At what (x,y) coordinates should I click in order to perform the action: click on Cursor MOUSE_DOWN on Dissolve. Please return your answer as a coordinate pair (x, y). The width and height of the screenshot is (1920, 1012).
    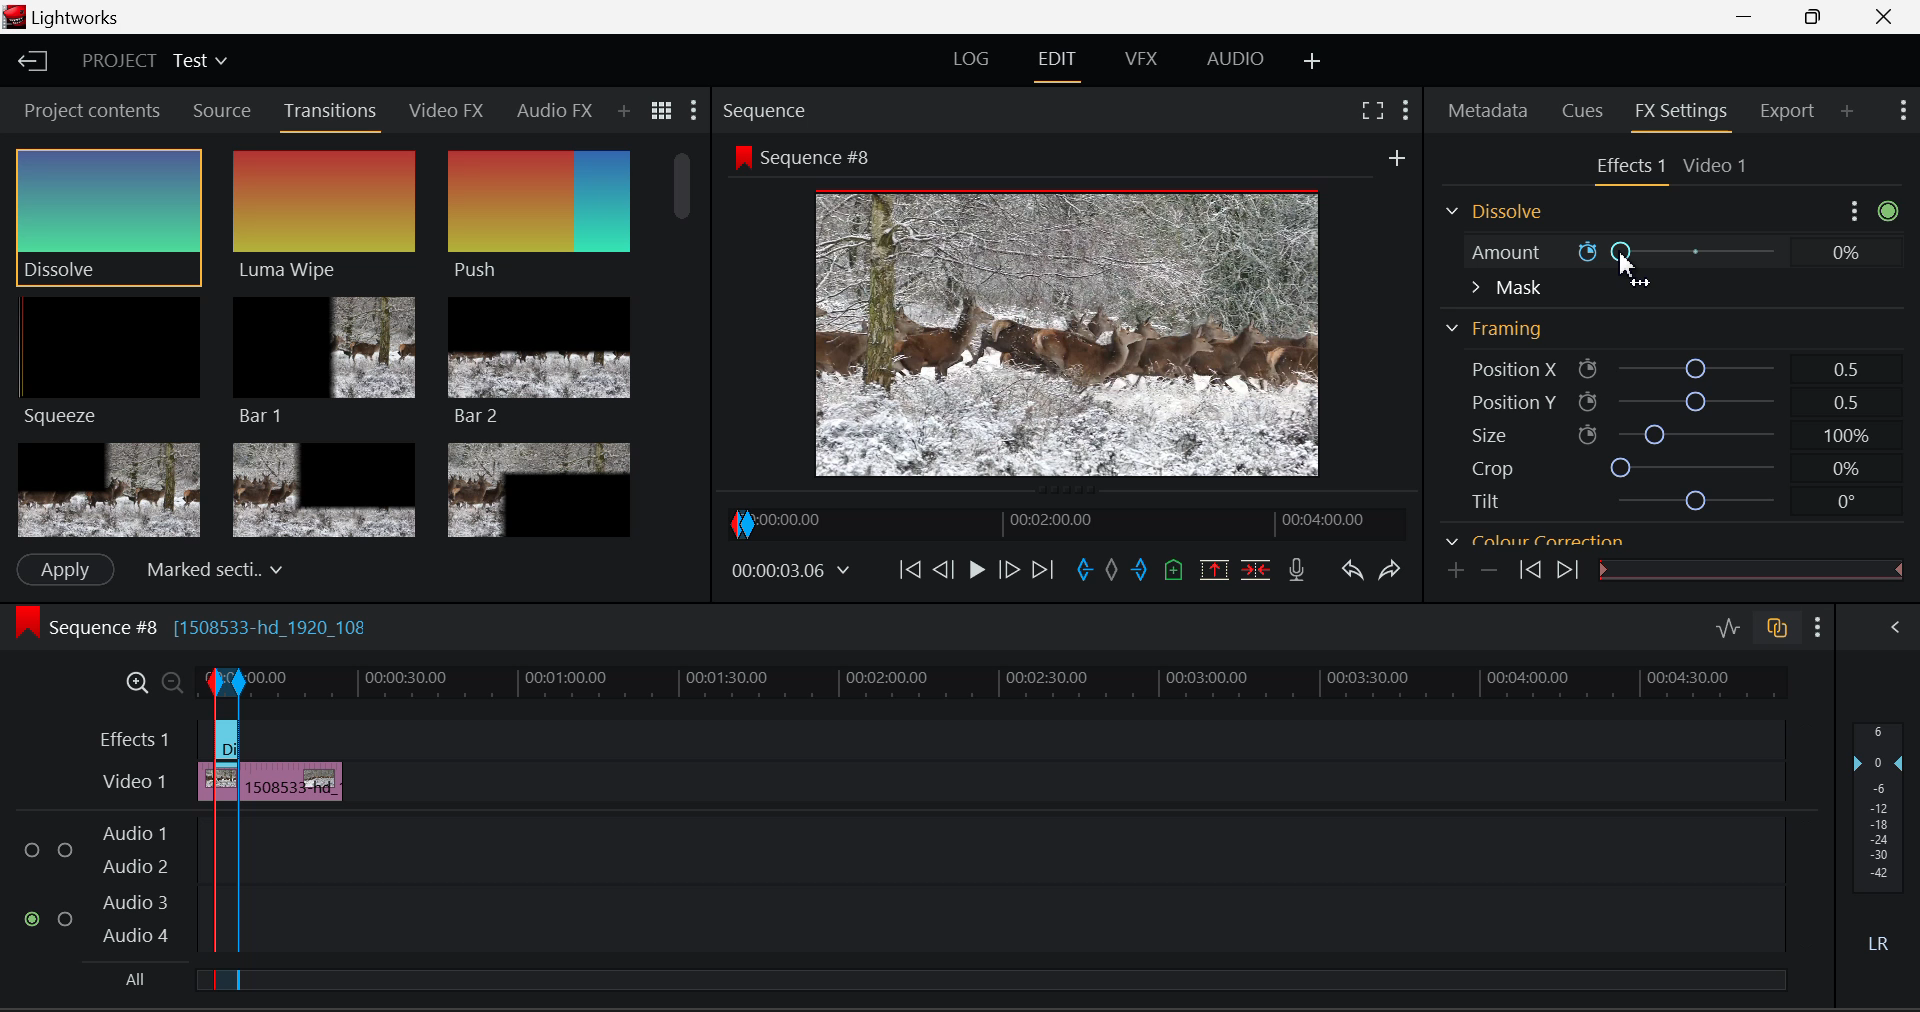
    Looking at the image, I should click on (110, 216).